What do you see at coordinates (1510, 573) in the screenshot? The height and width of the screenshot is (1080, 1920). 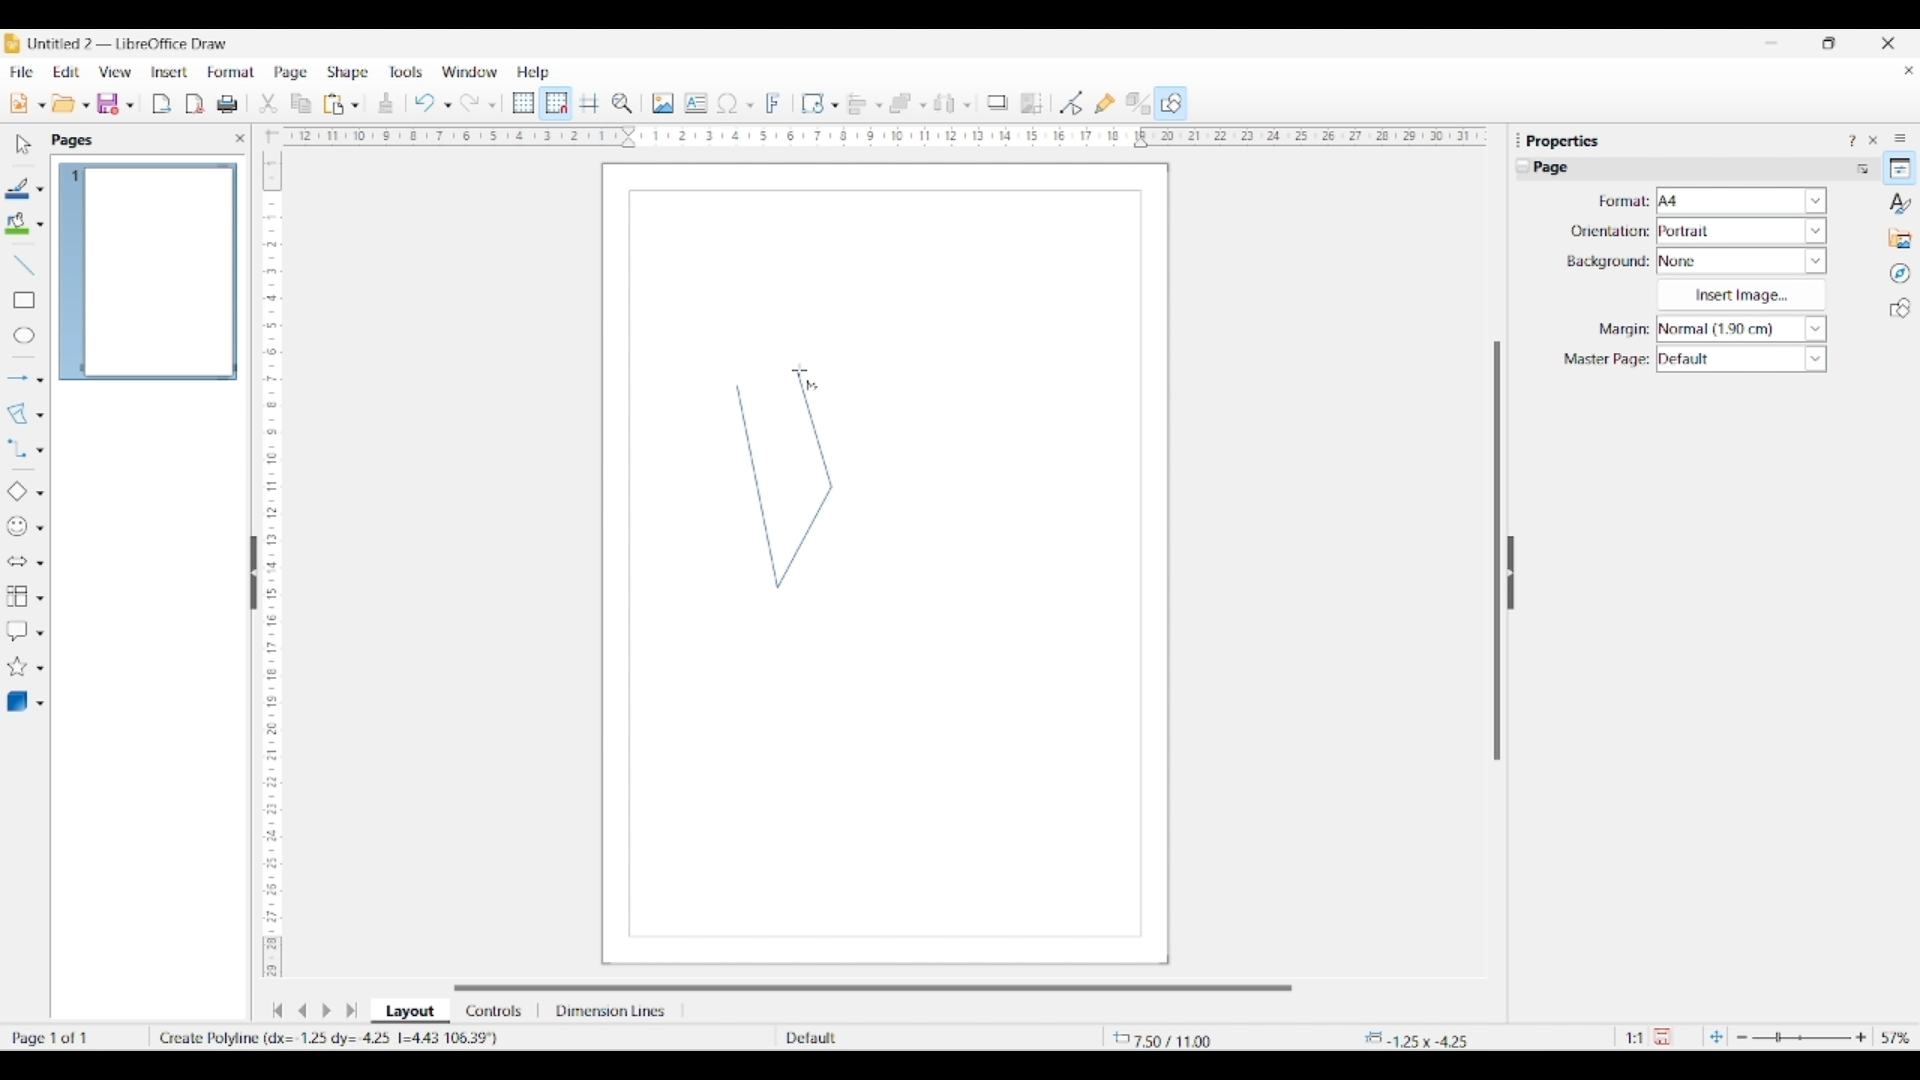 I see `Hide right sidebar` at bounding box center [1510, 573].